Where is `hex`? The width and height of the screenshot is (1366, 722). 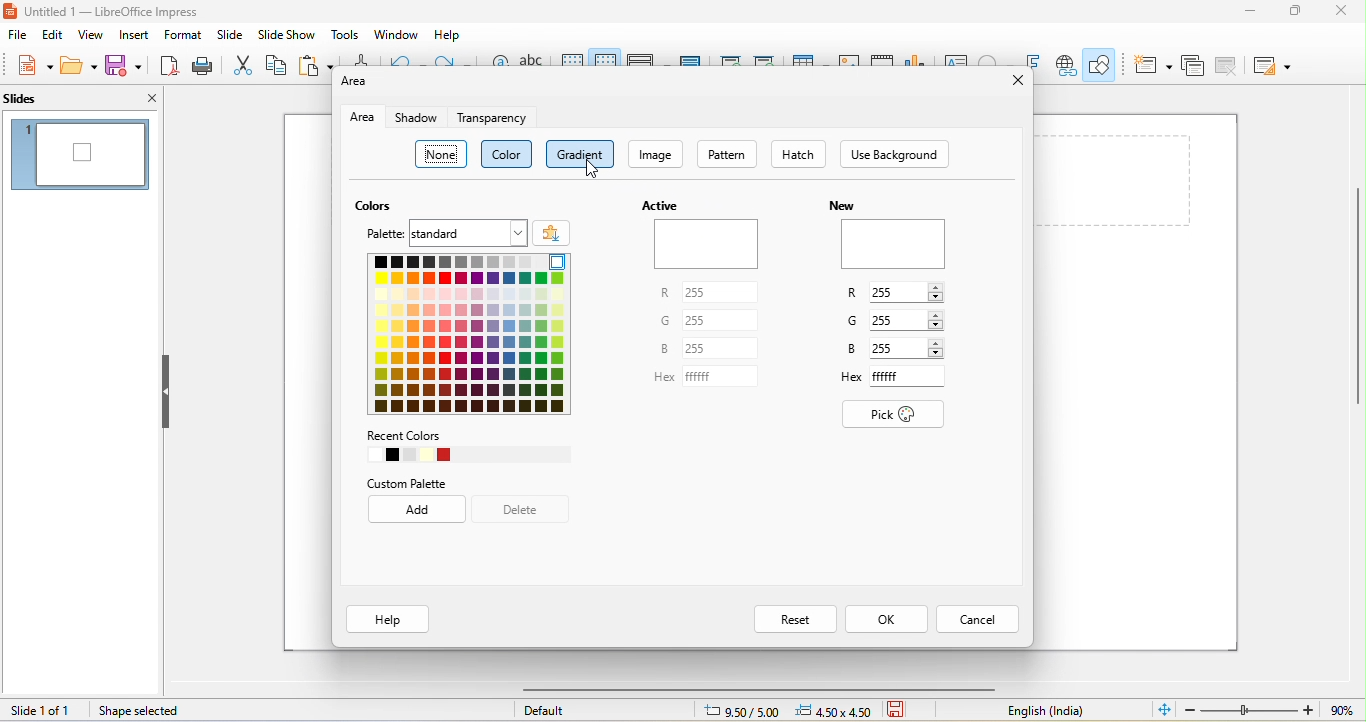
hex is located at coordinates (661, 379).